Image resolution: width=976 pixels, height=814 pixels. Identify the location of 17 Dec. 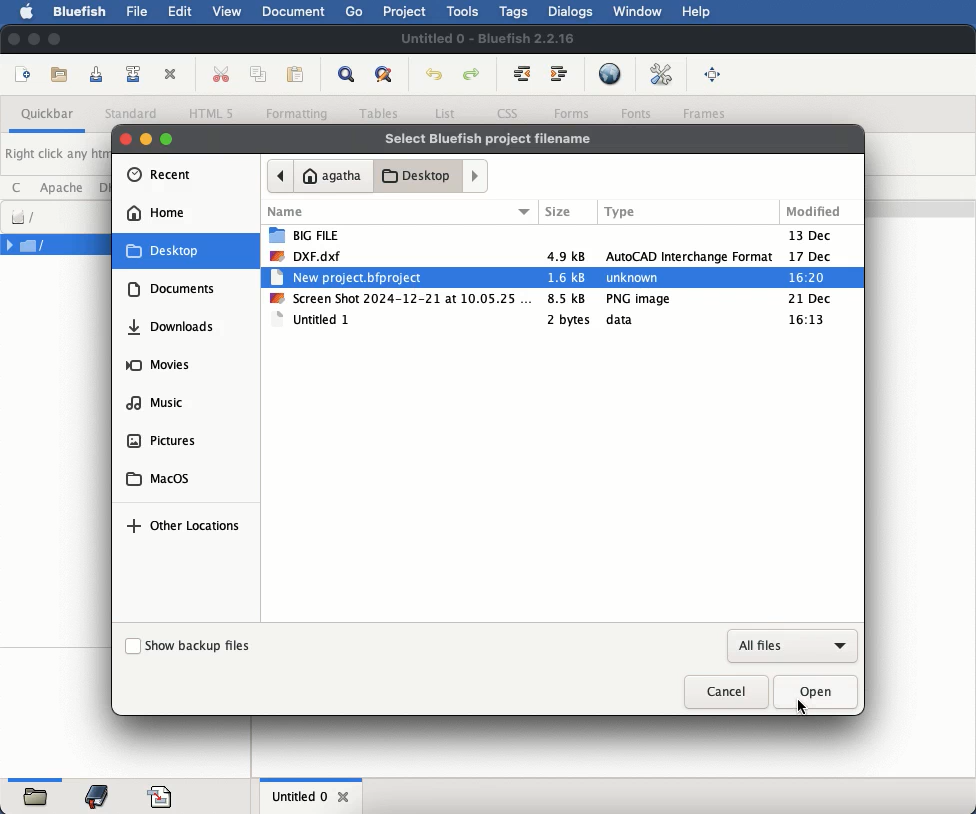
(812, 255).